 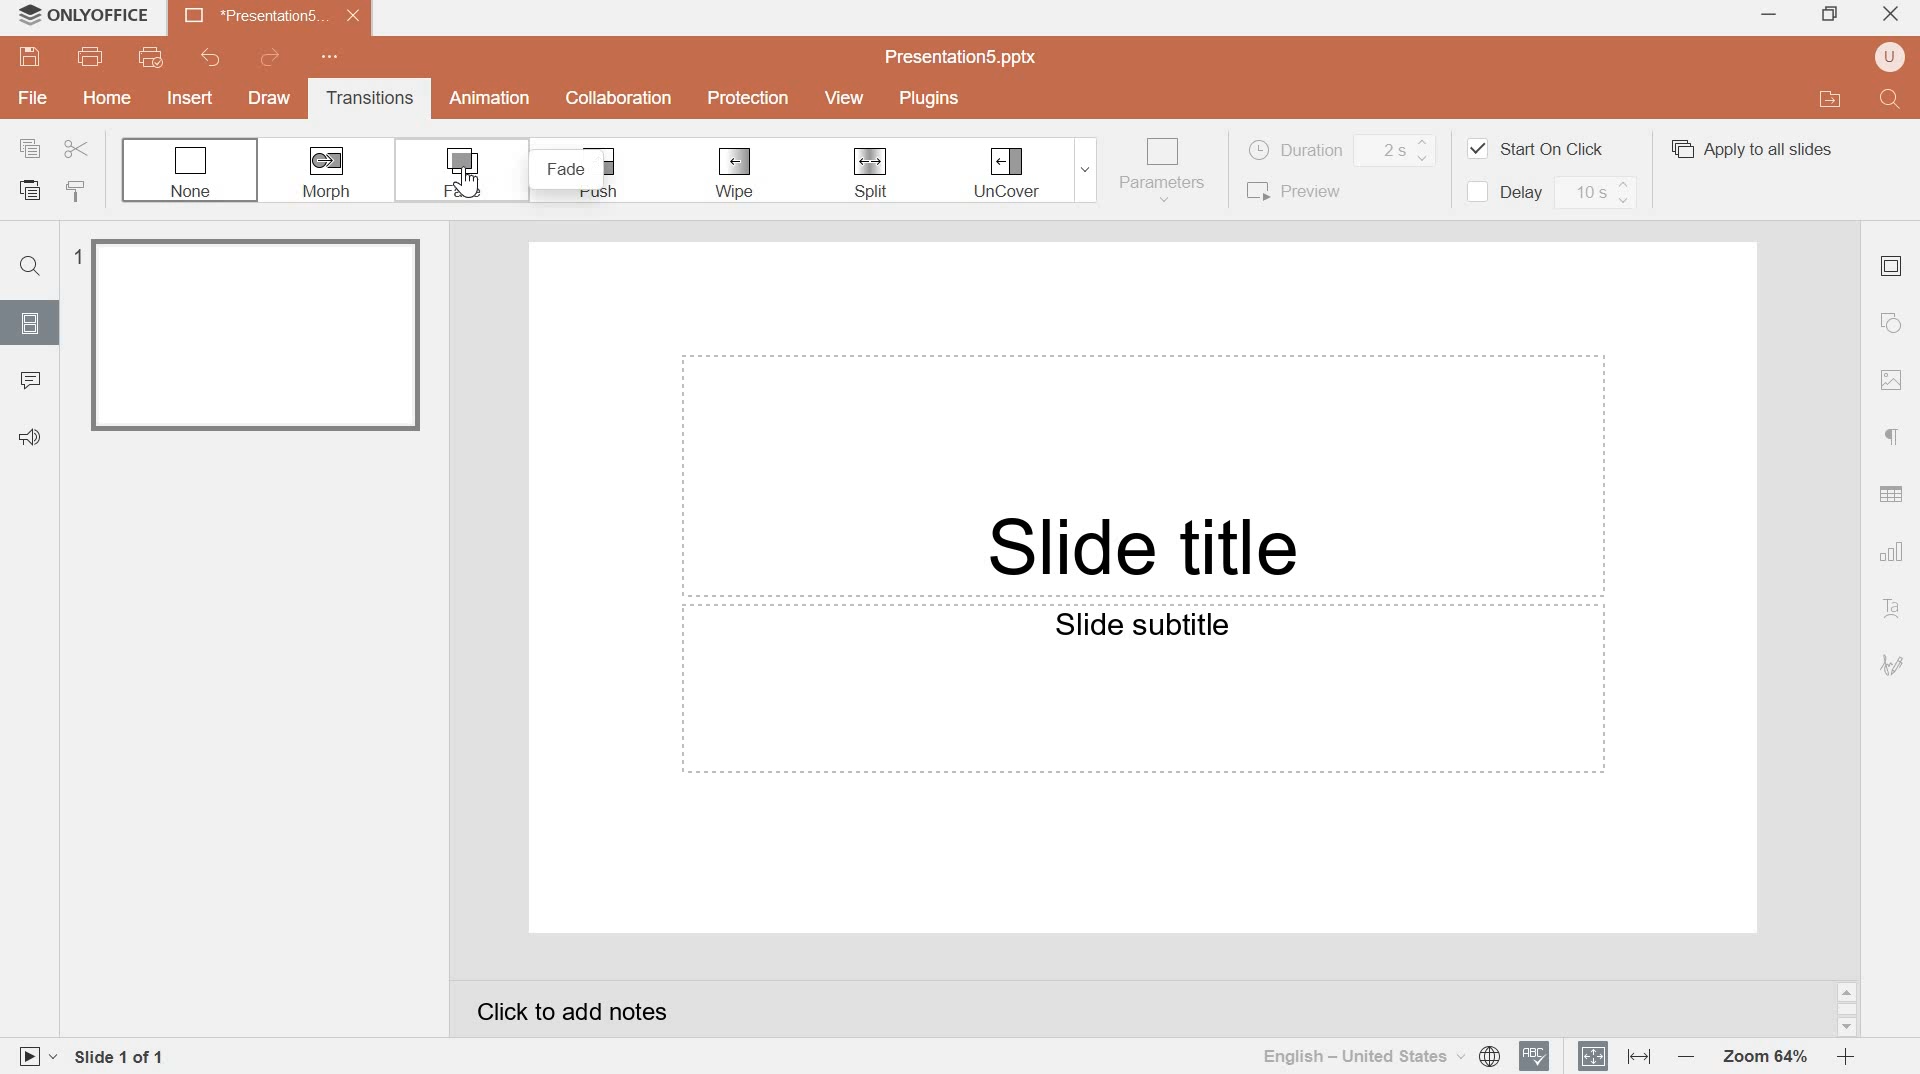 I want to click on Wipe, so click(x=733, y=172).